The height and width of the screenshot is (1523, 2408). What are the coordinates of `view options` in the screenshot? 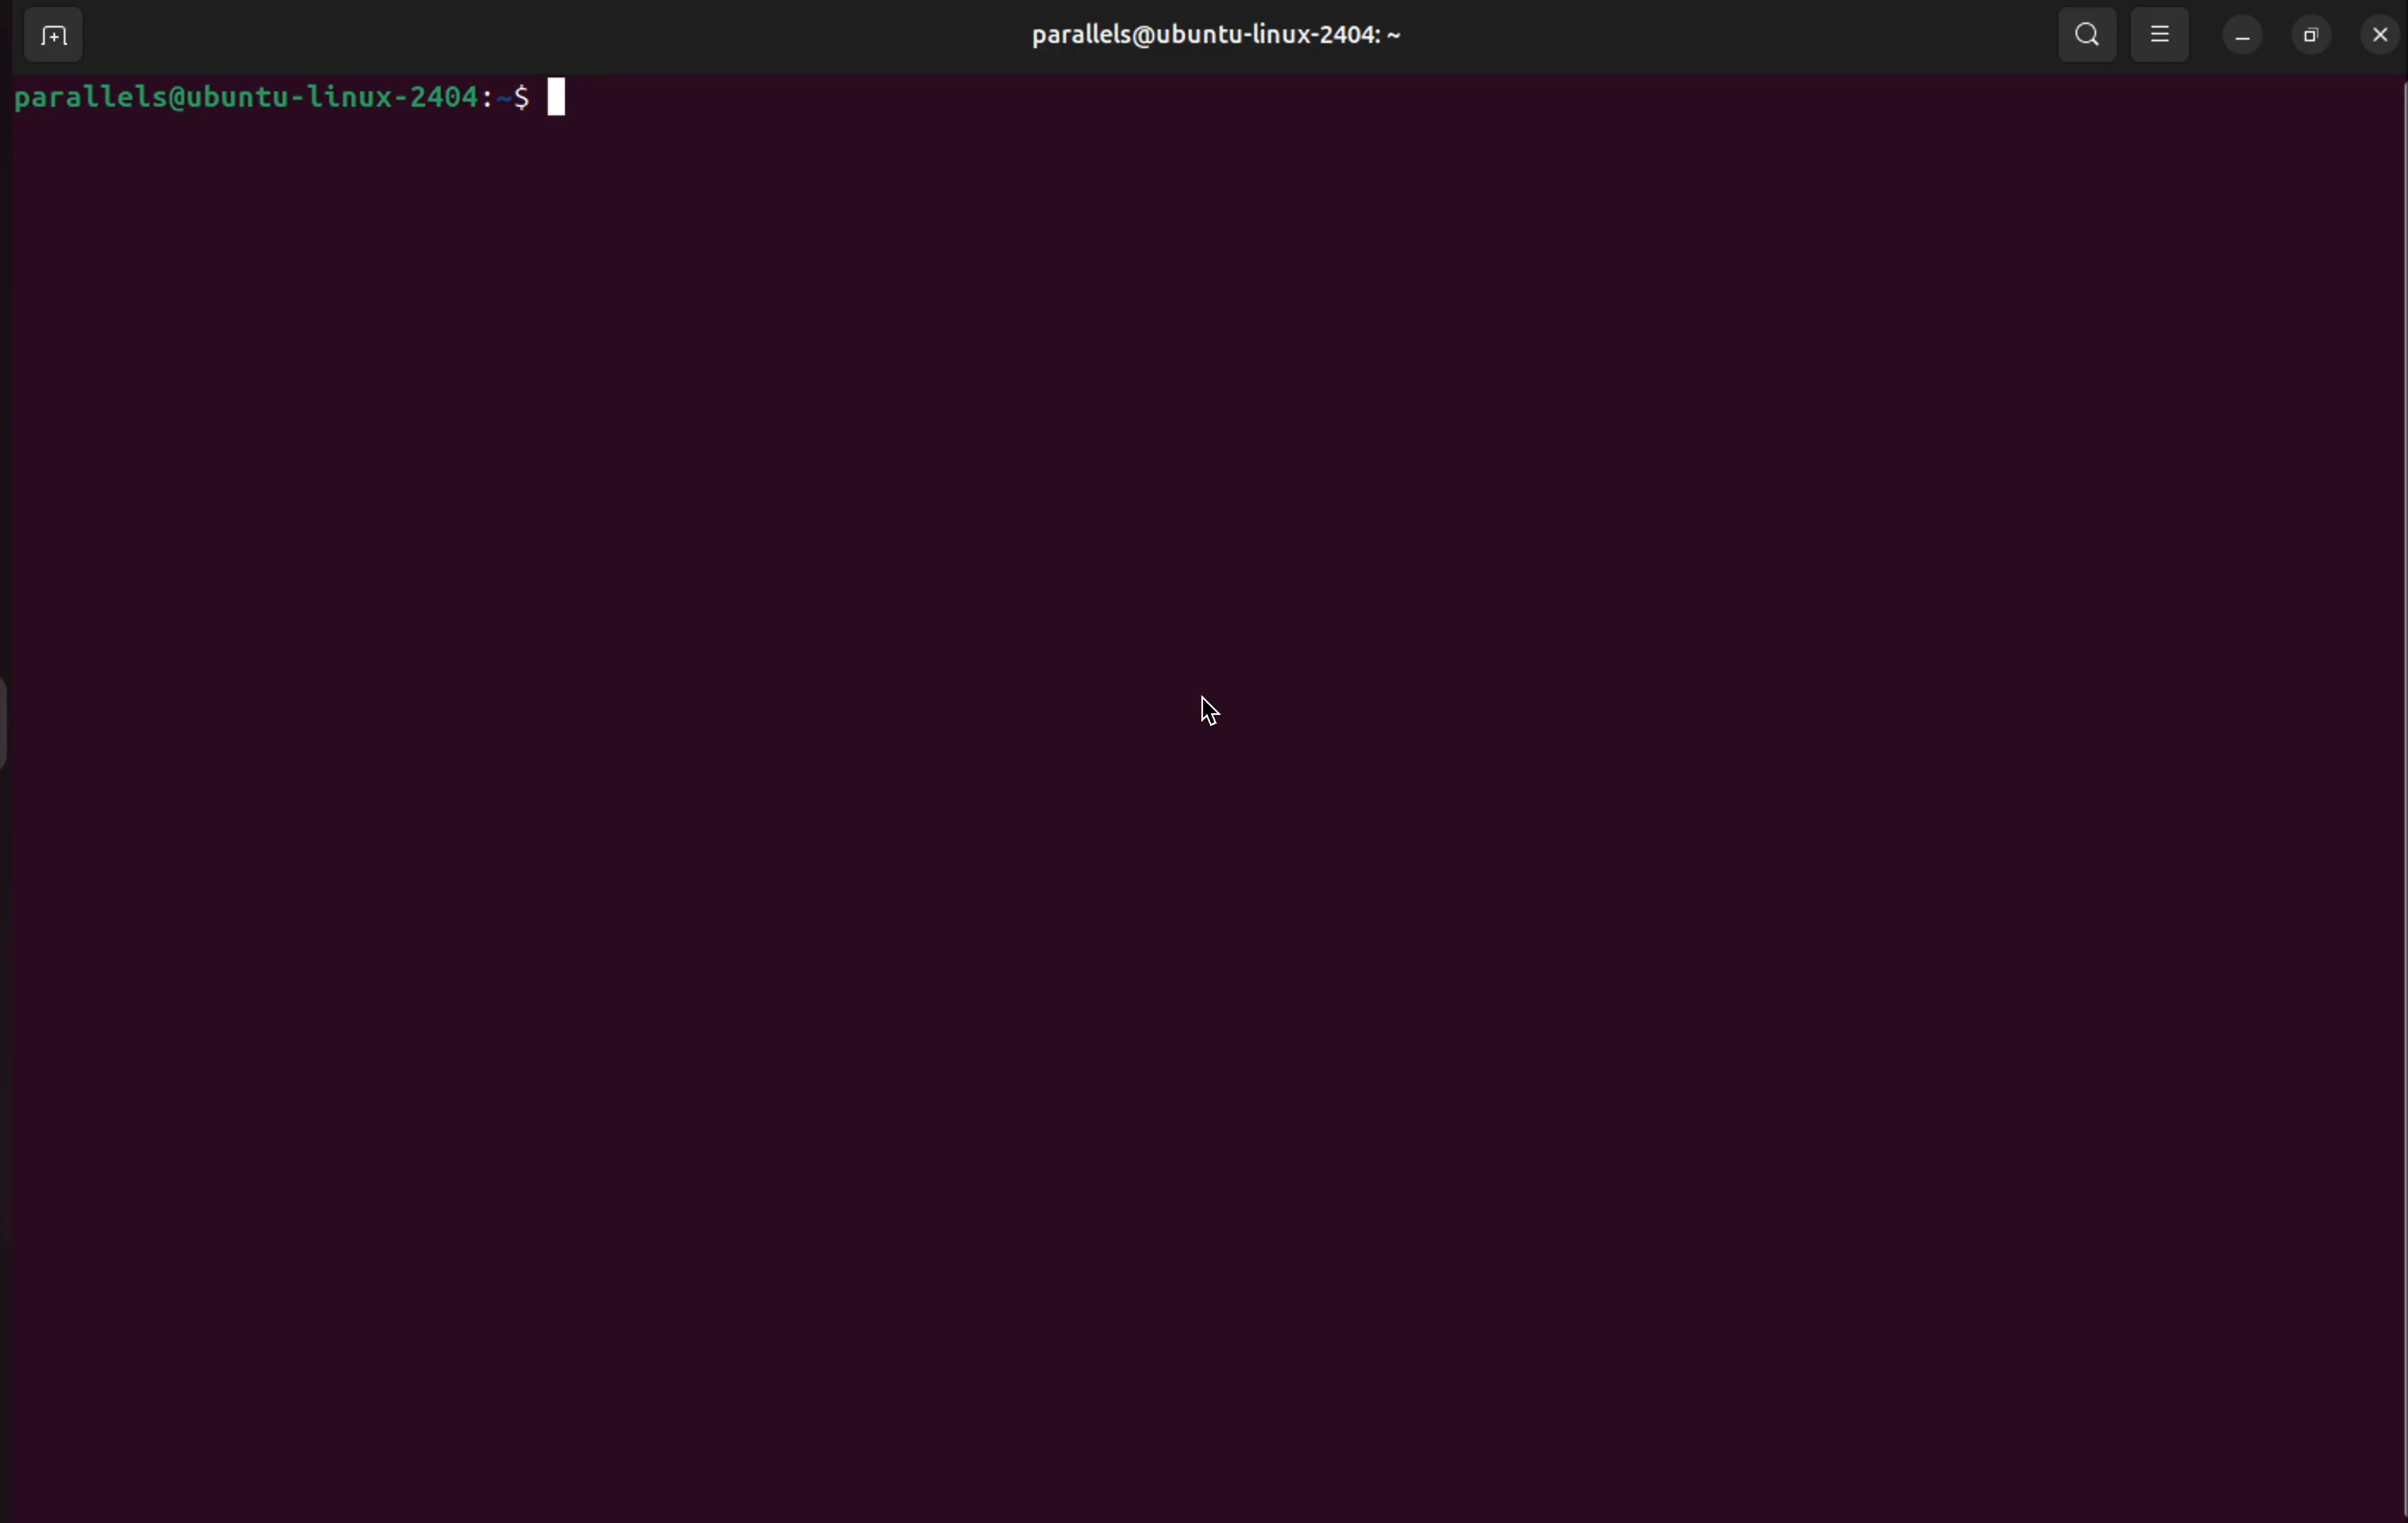 It's located at (2165, 36).